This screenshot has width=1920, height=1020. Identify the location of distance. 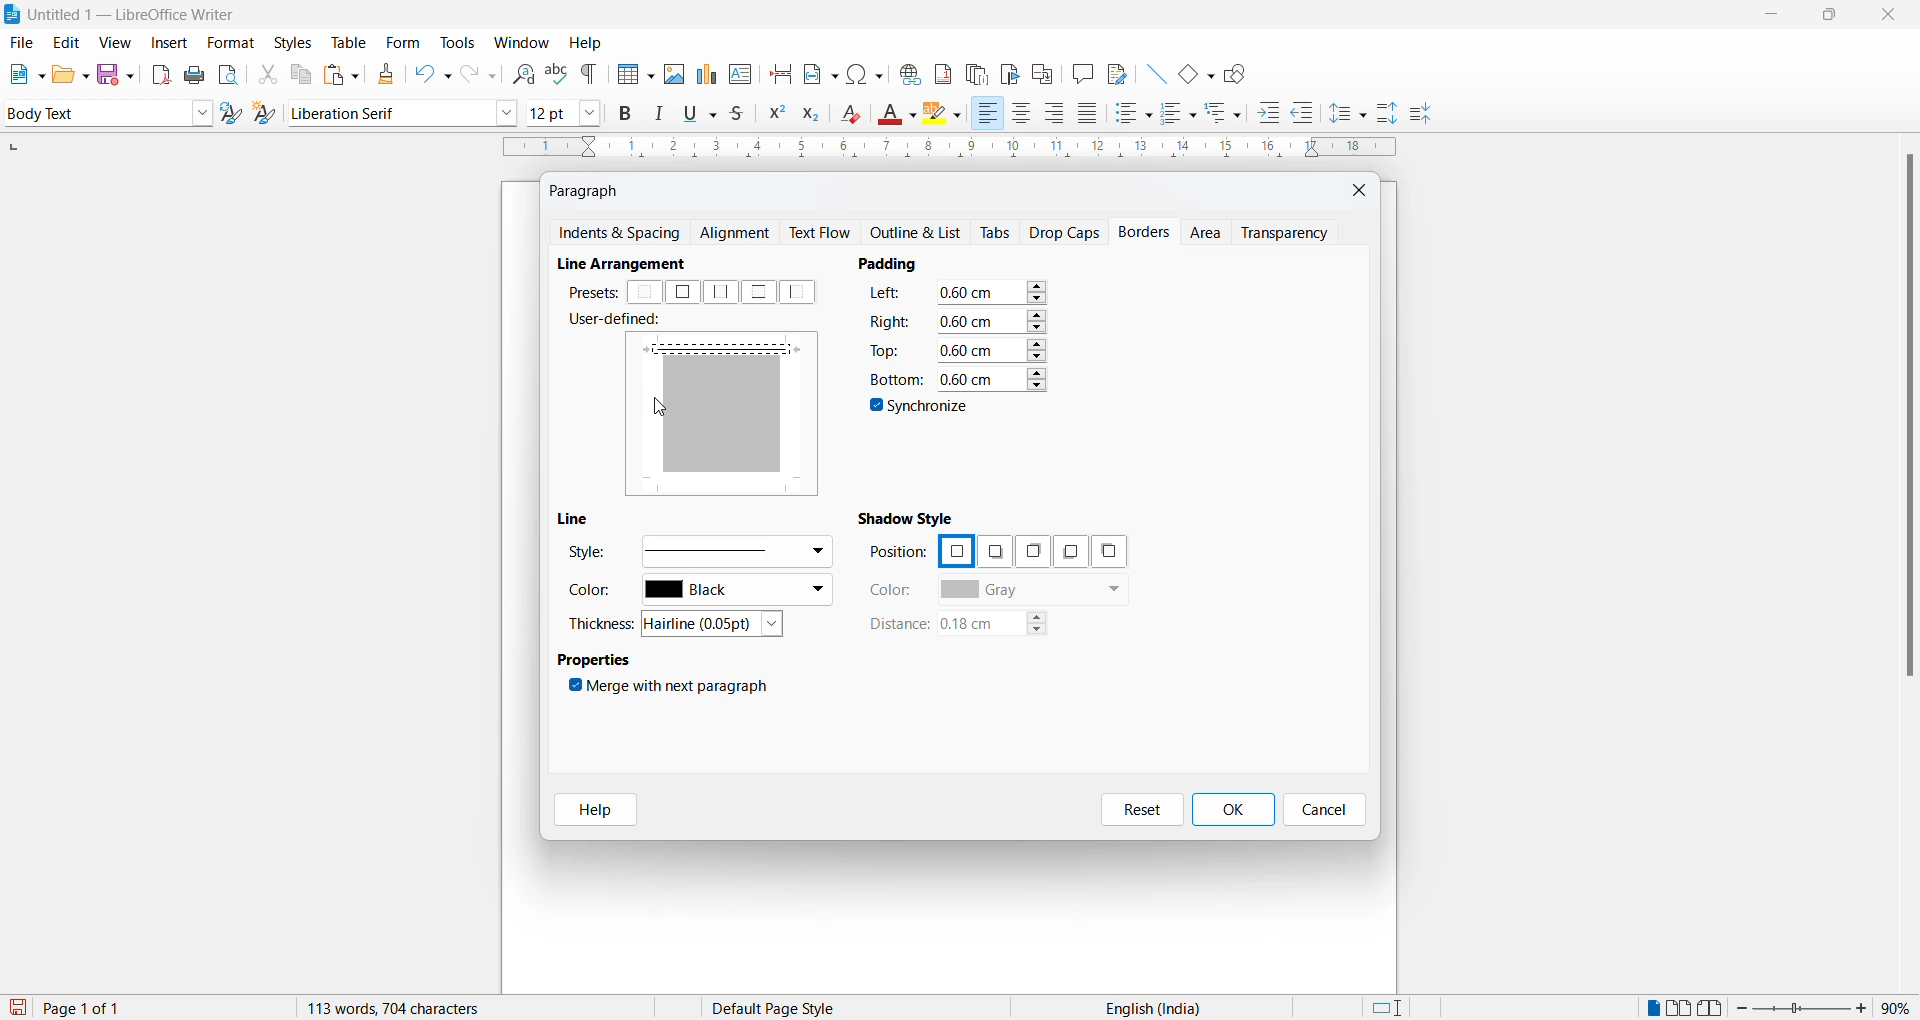
(897, 625).